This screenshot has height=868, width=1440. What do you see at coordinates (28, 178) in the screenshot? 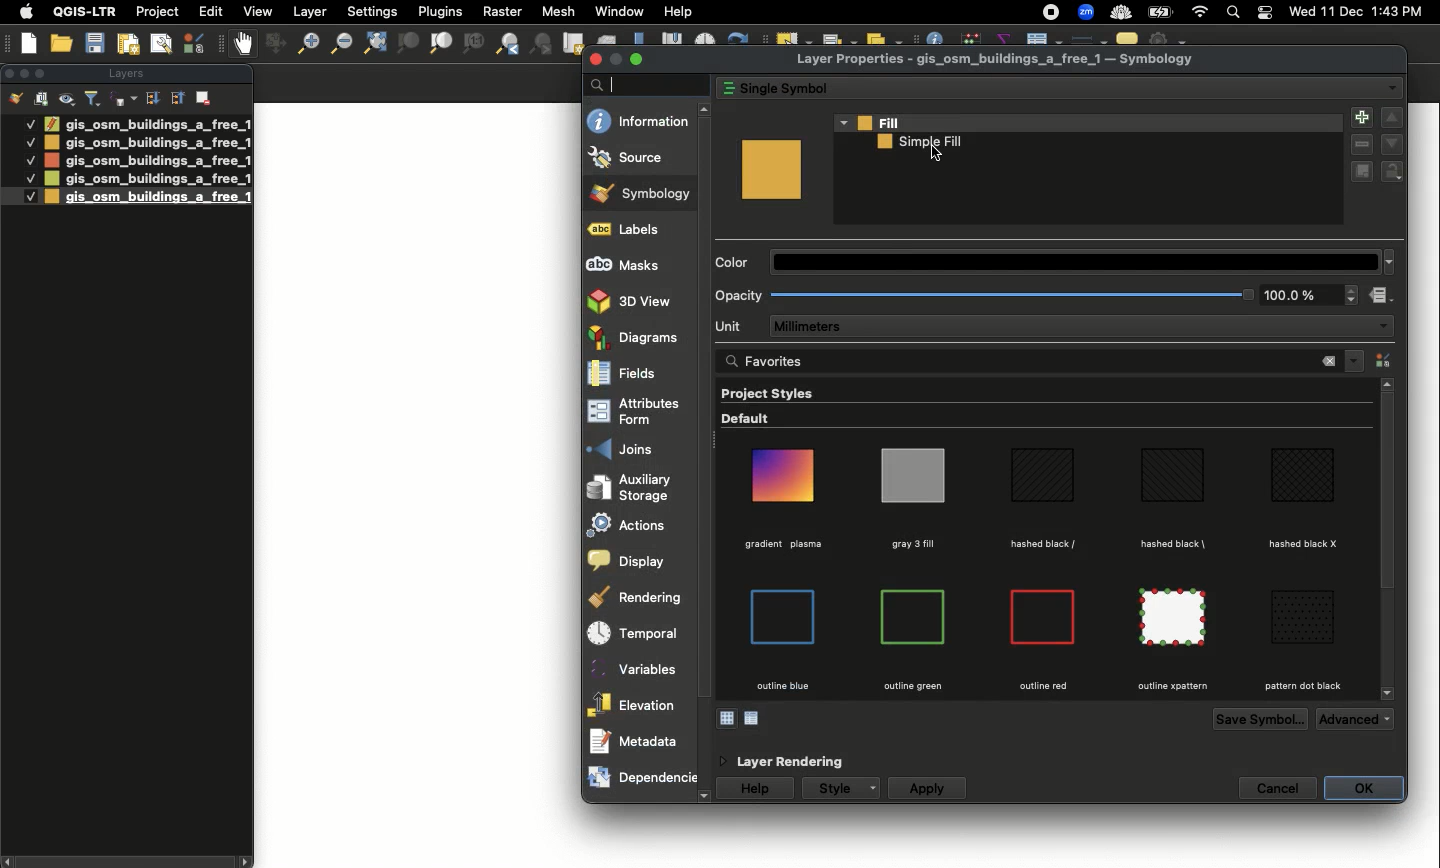
I see `Checked` at bounding box center [28, 178].